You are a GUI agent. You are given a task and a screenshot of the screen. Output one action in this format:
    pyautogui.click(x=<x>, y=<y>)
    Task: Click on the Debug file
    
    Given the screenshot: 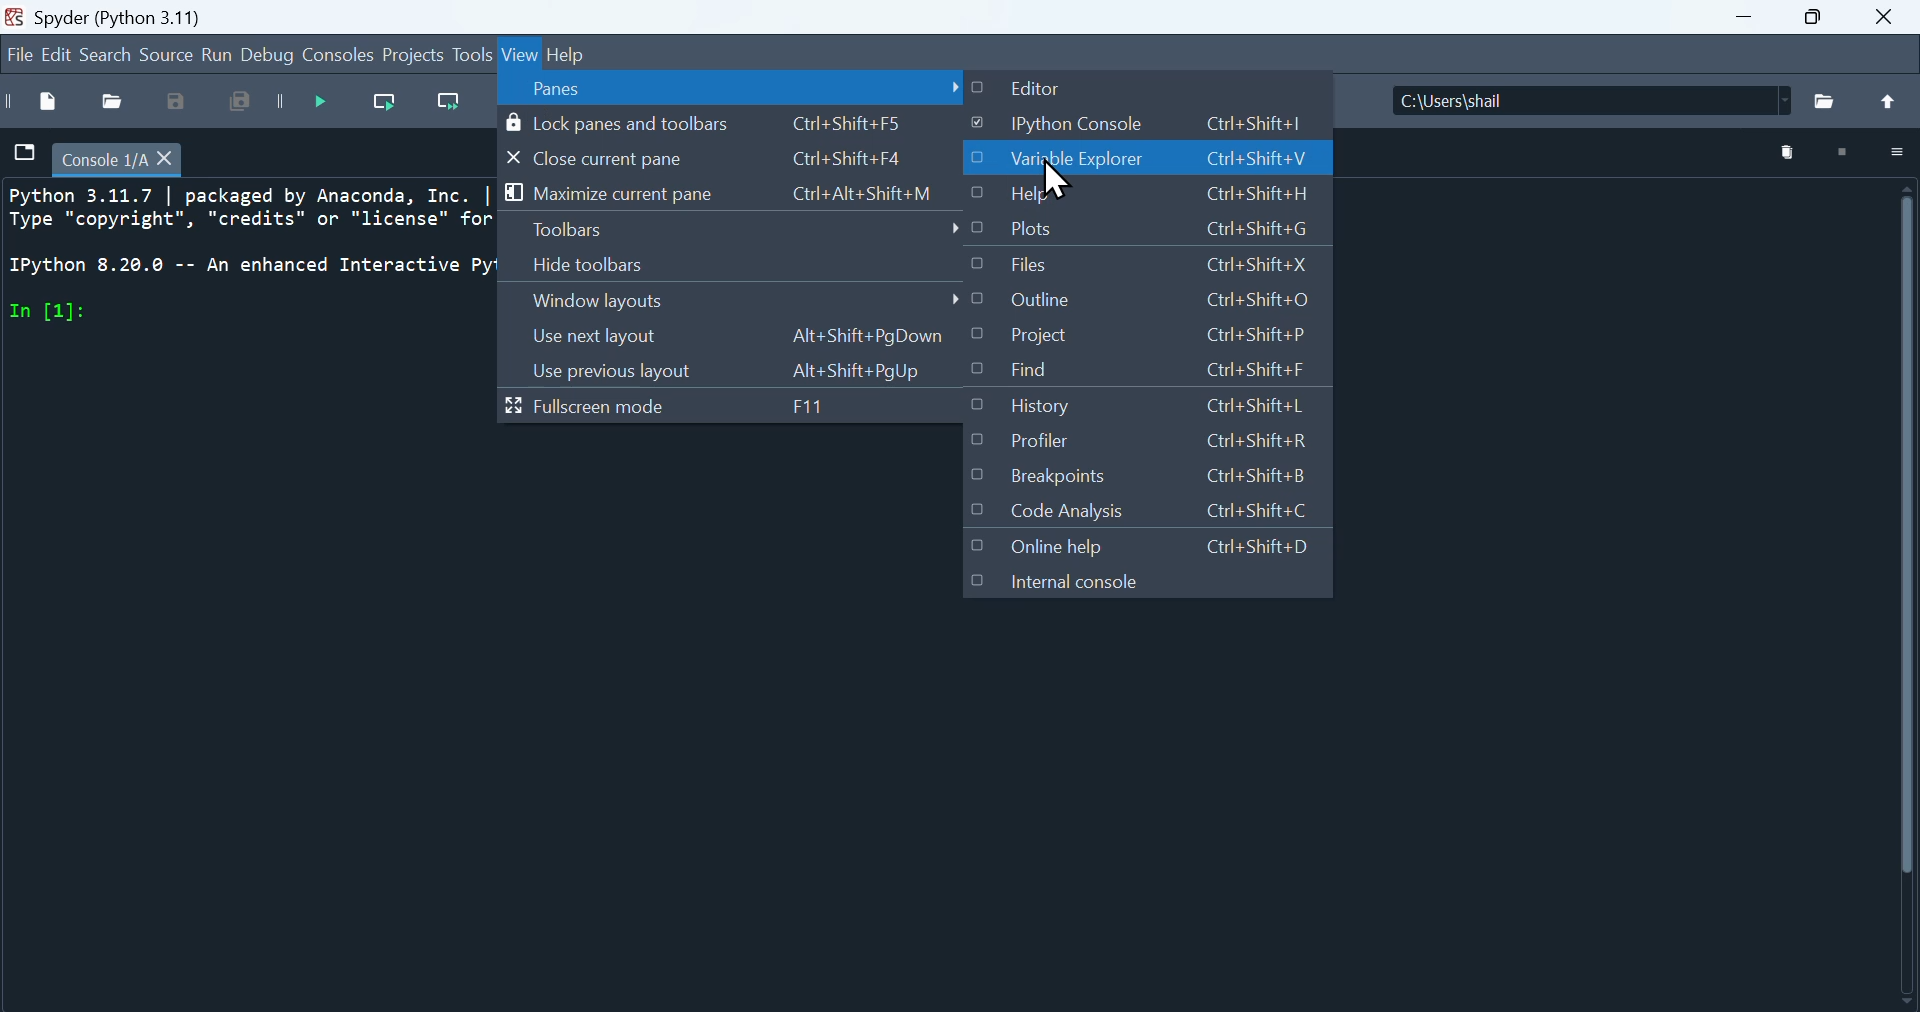 What is the action you would take?
    pyautogui.click(x=329, y=106)
    